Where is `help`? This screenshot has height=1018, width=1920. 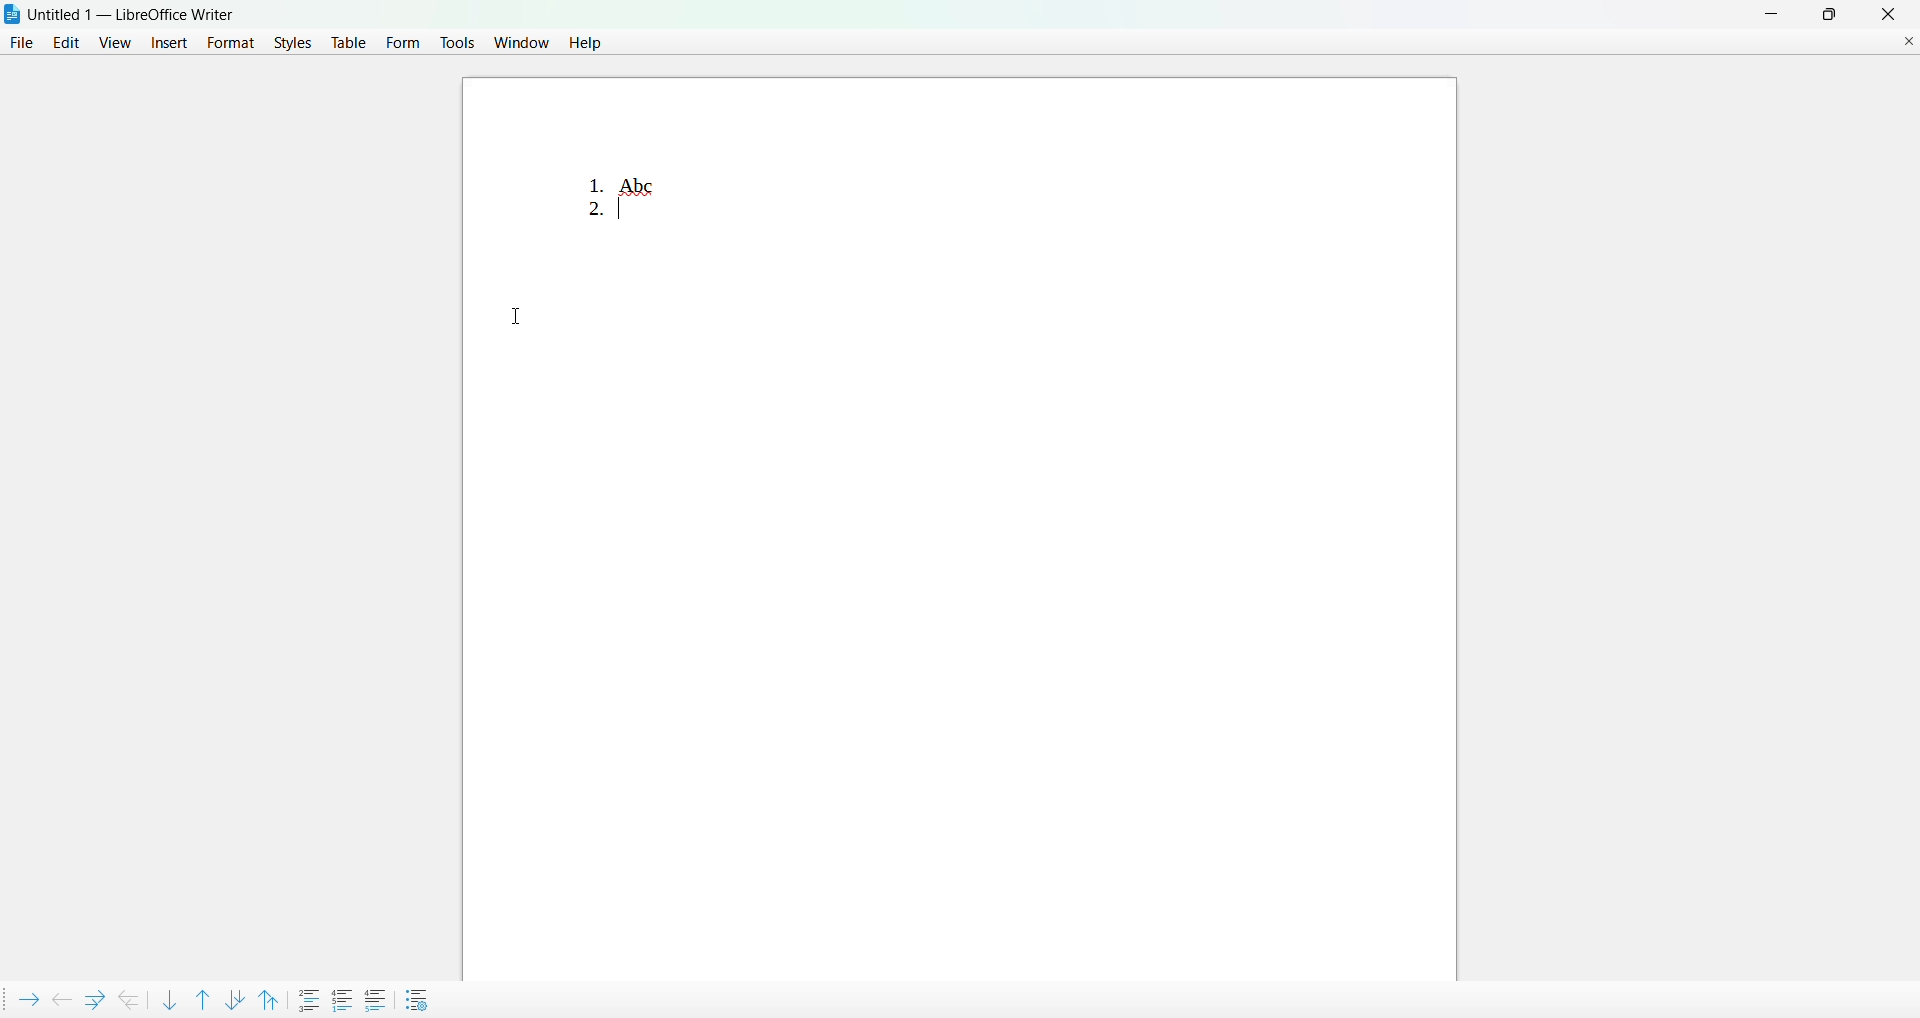
help is located at coordinates (583, 44).